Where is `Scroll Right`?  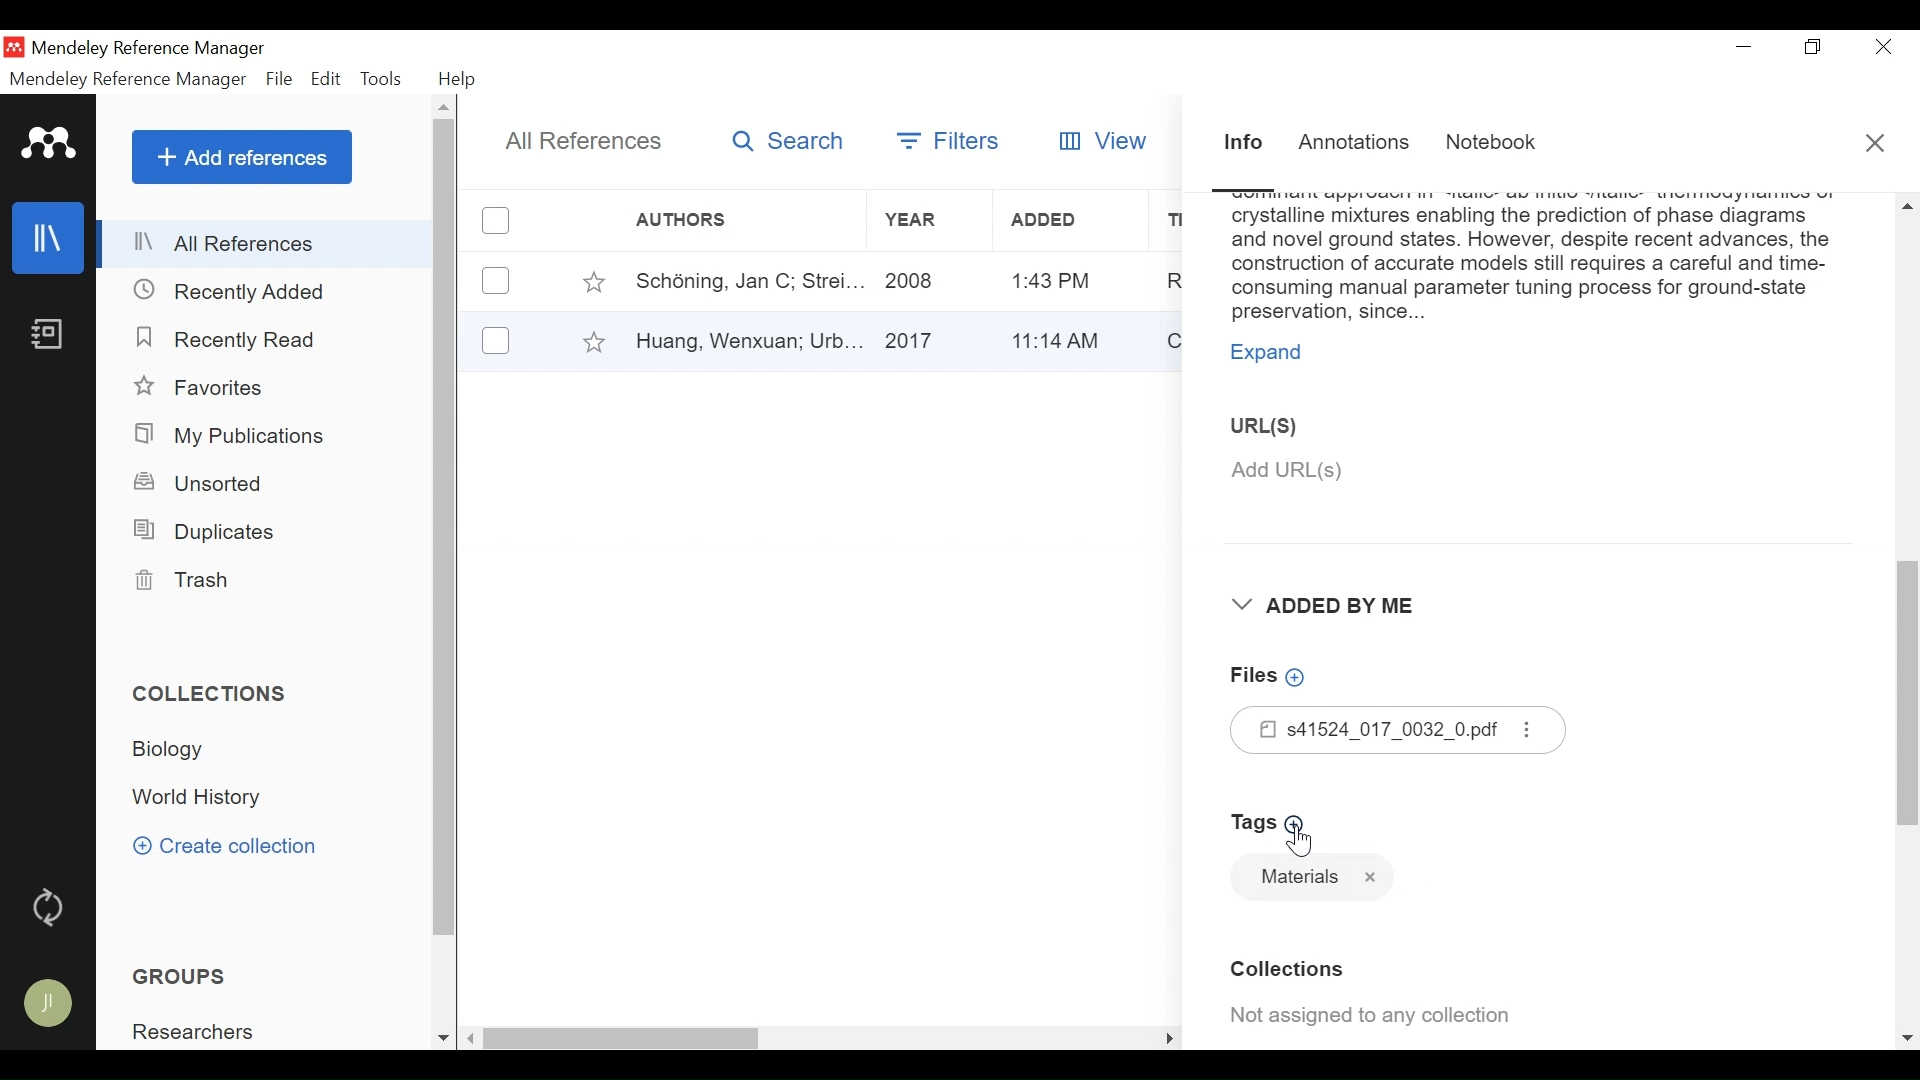
Scroll Right is located at coordinates (1170, 1038).